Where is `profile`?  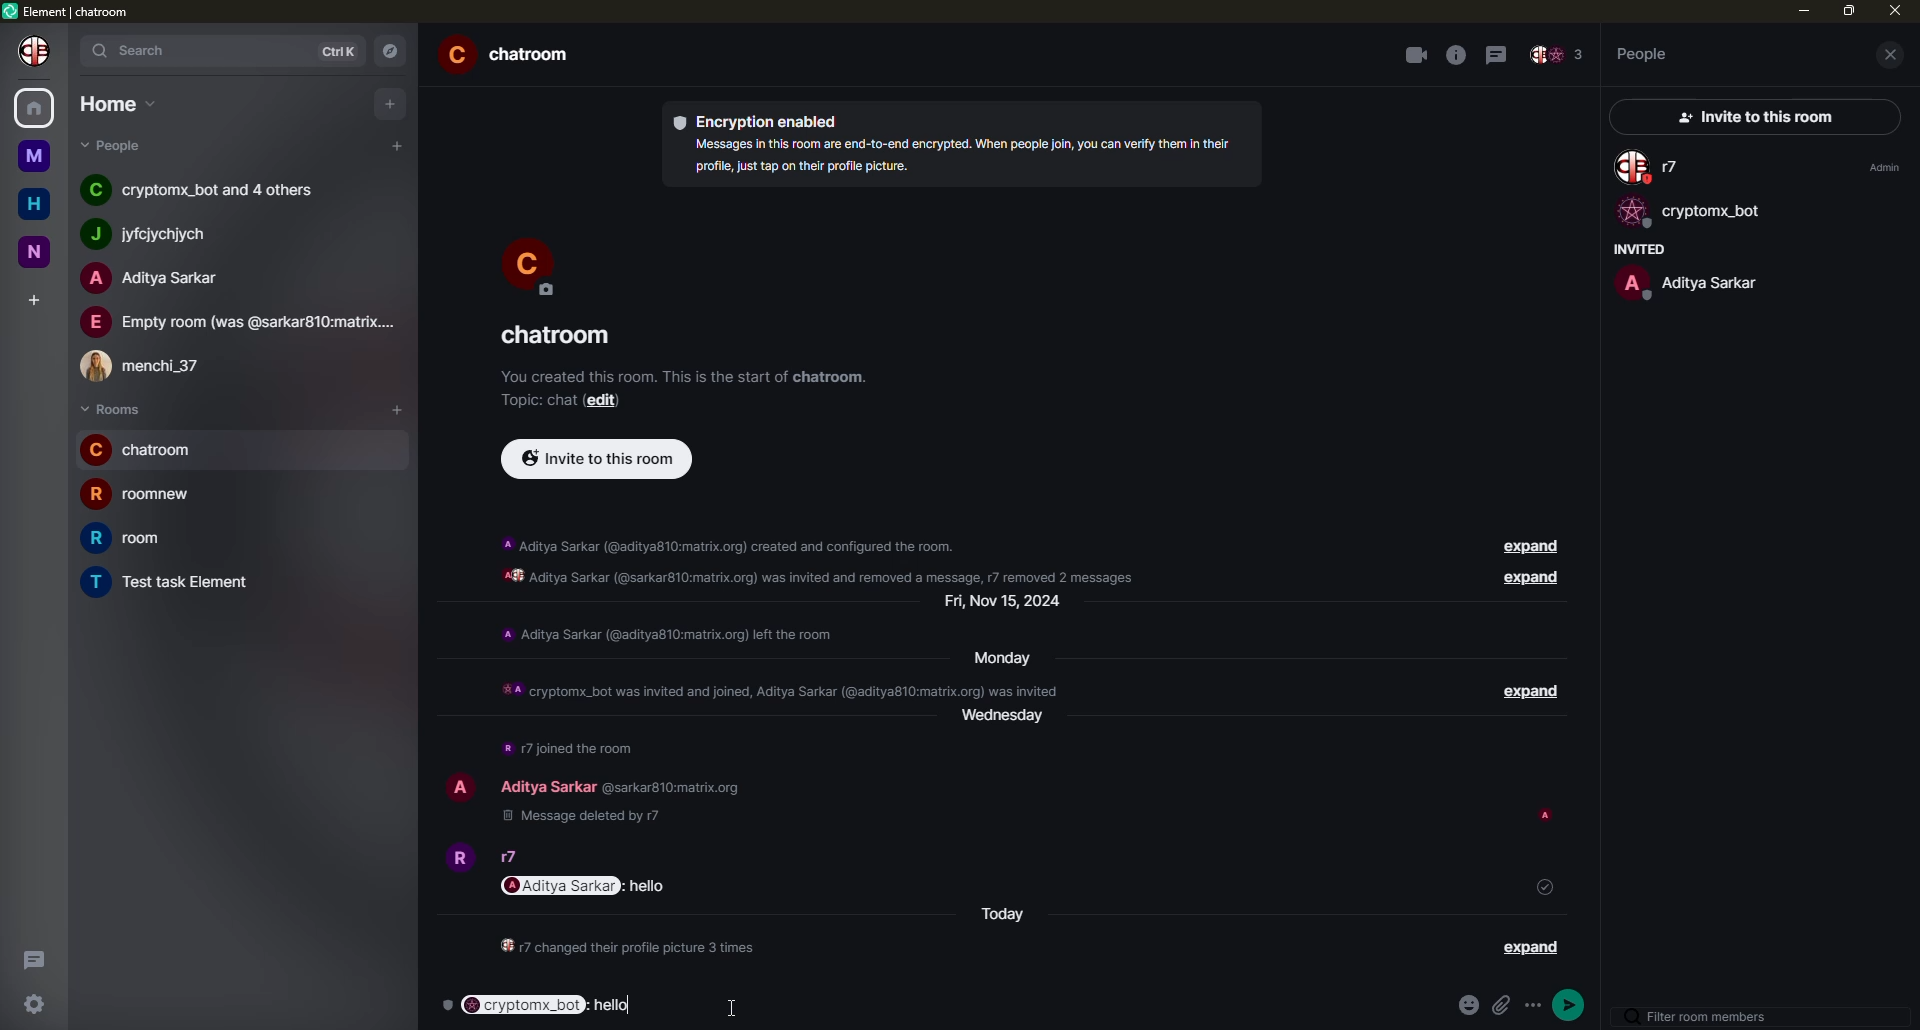
profile is located at coordinates (38, 50).